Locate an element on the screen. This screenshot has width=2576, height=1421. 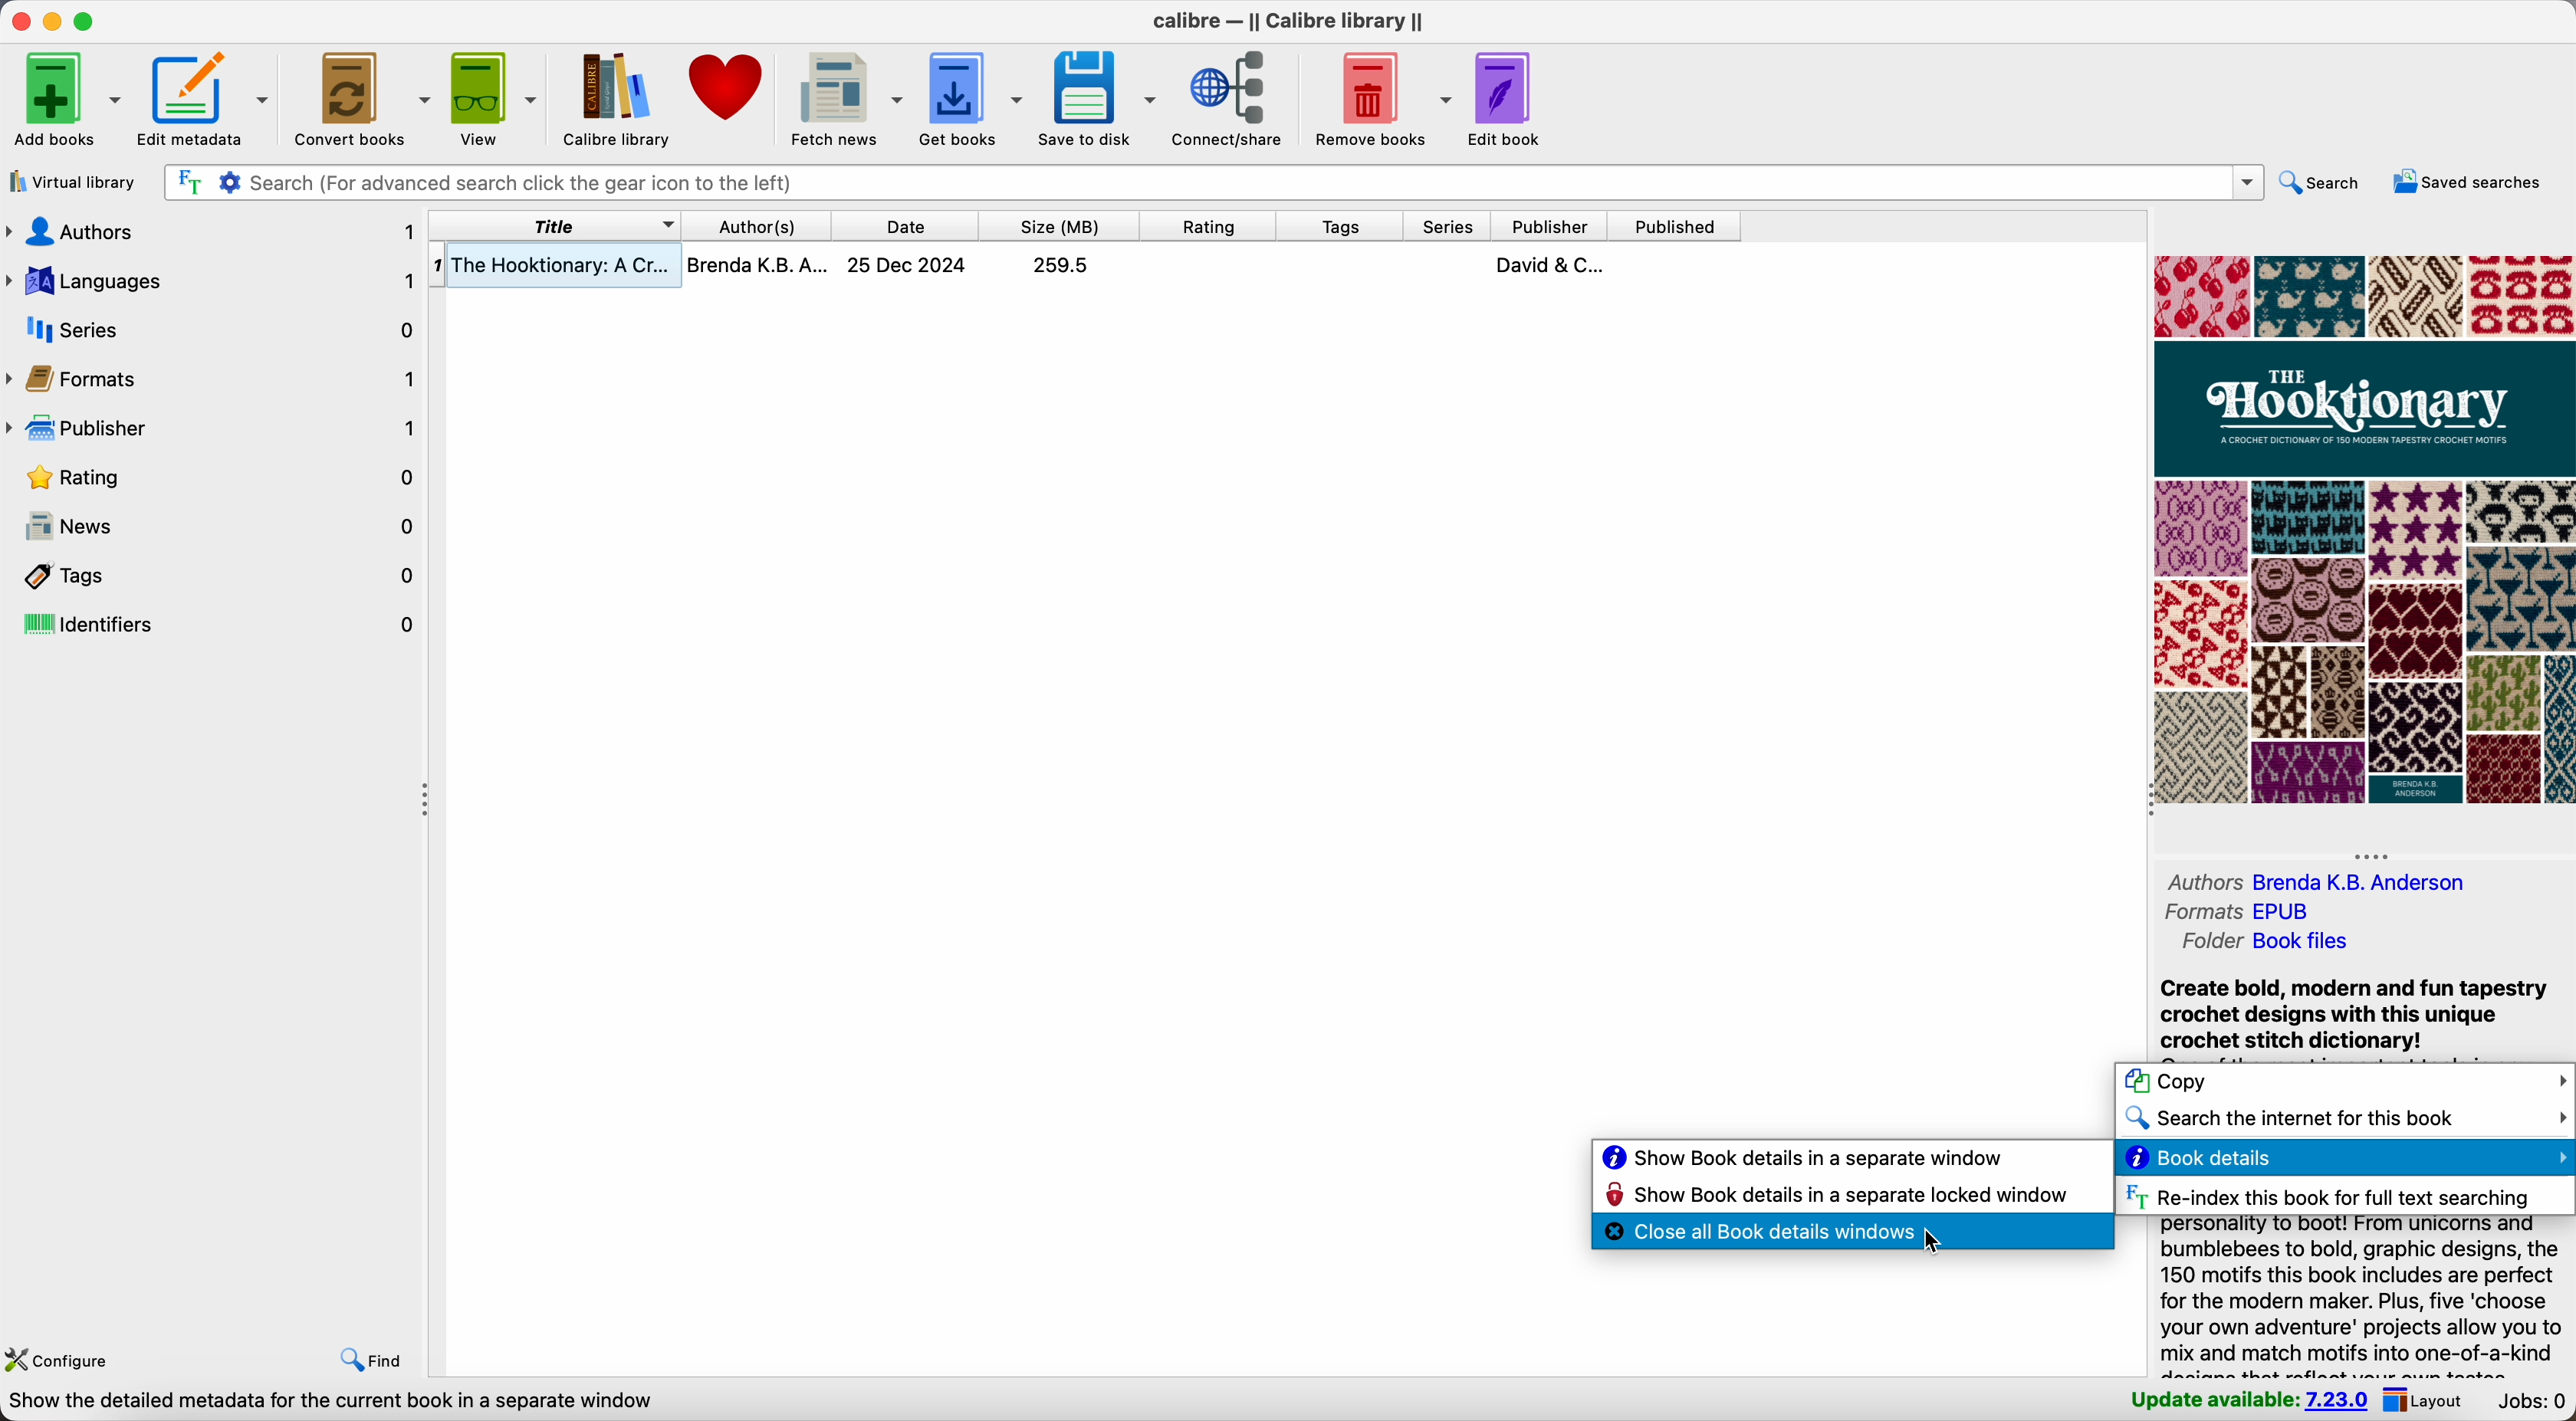
search is located at coordinates (2317, 183).